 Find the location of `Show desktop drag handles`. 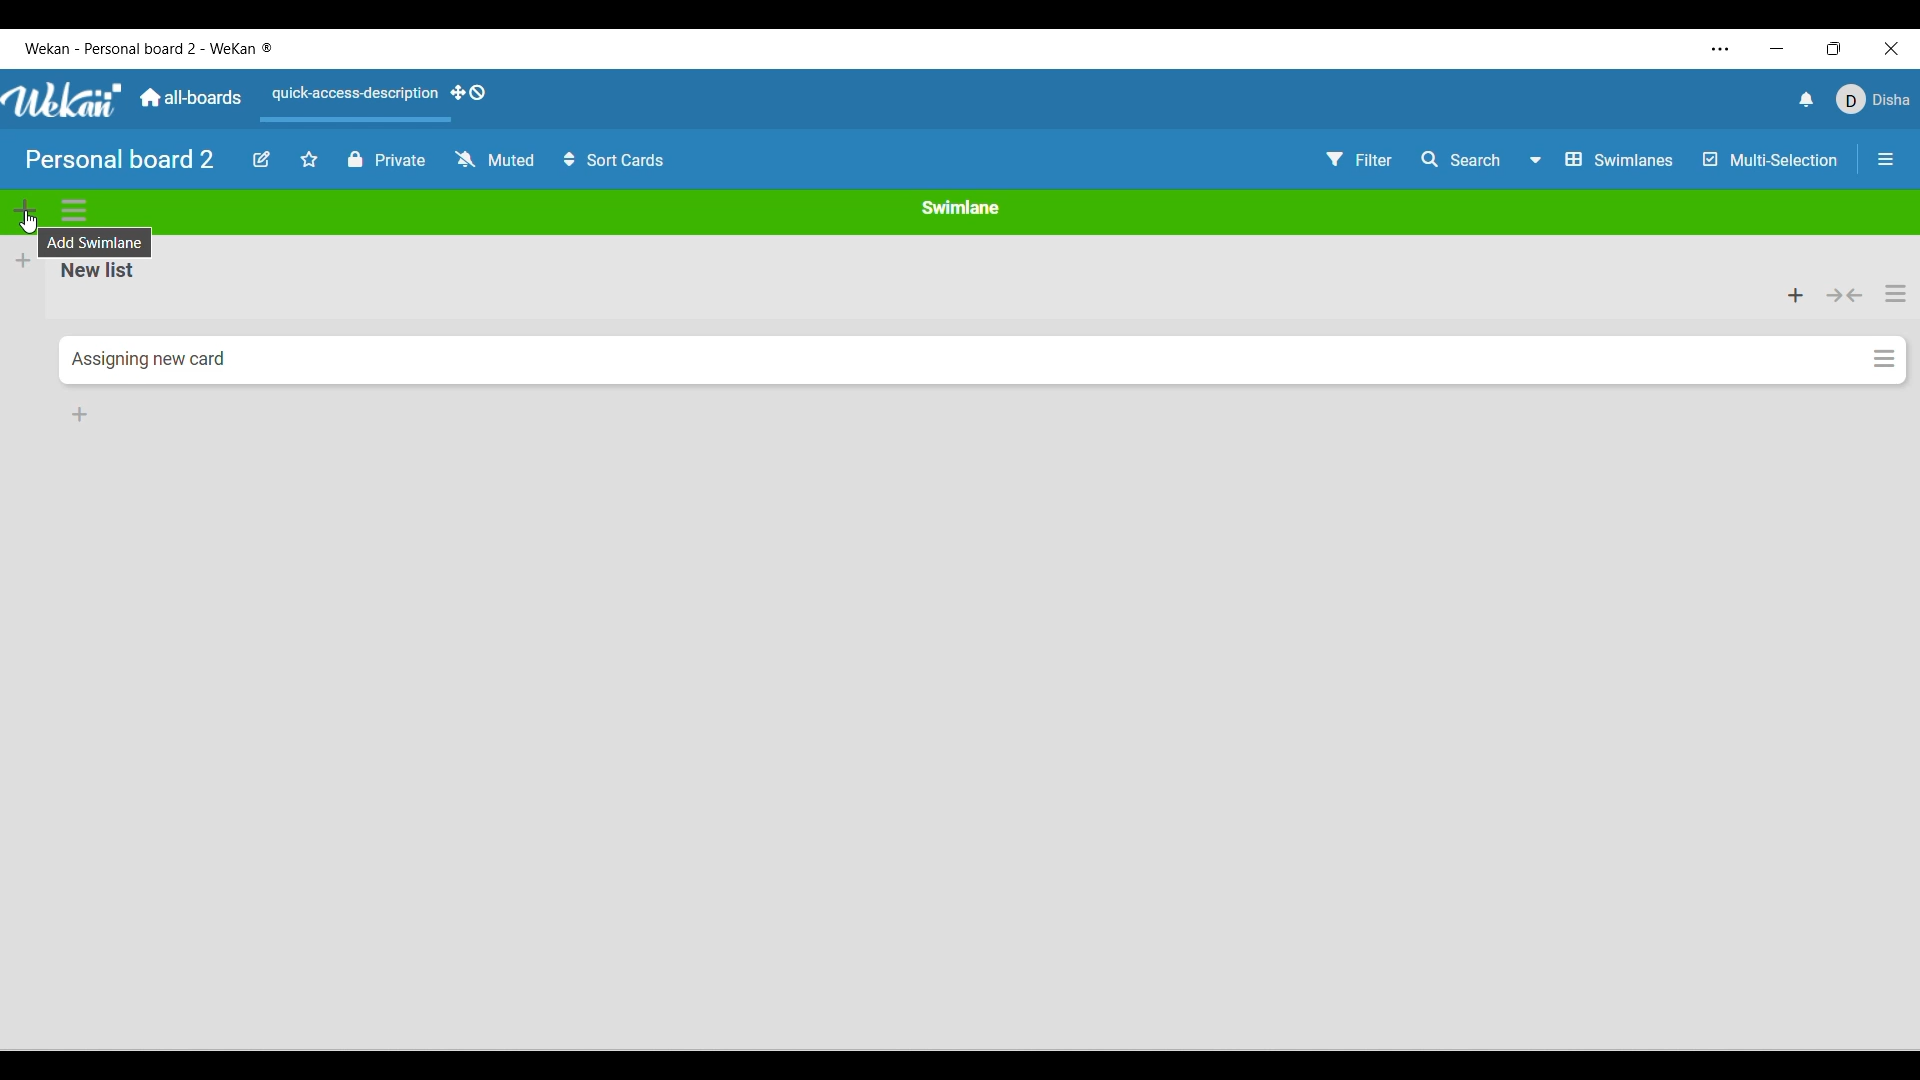

Show desktop drag handles is located at coordinates (469, 92).